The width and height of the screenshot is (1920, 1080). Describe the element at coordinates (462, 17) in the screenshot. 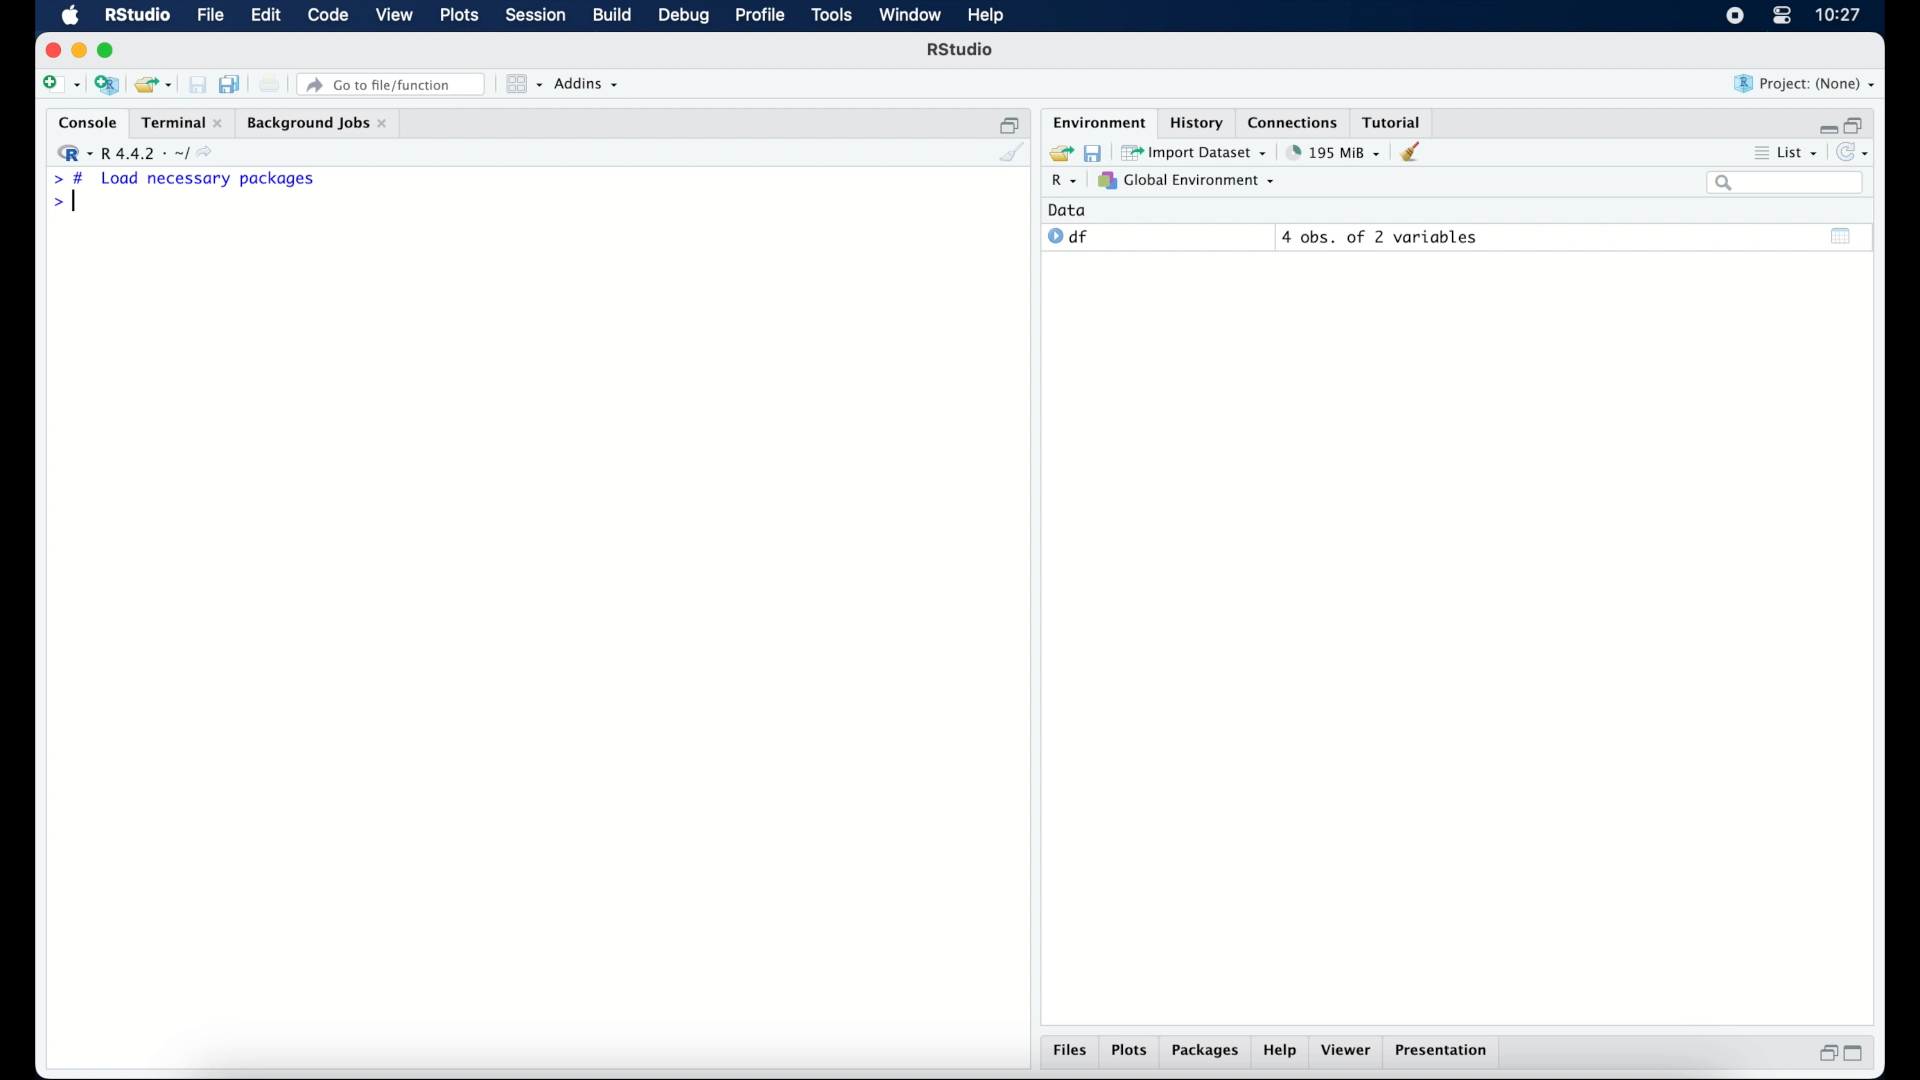

I see `plots` at that location.